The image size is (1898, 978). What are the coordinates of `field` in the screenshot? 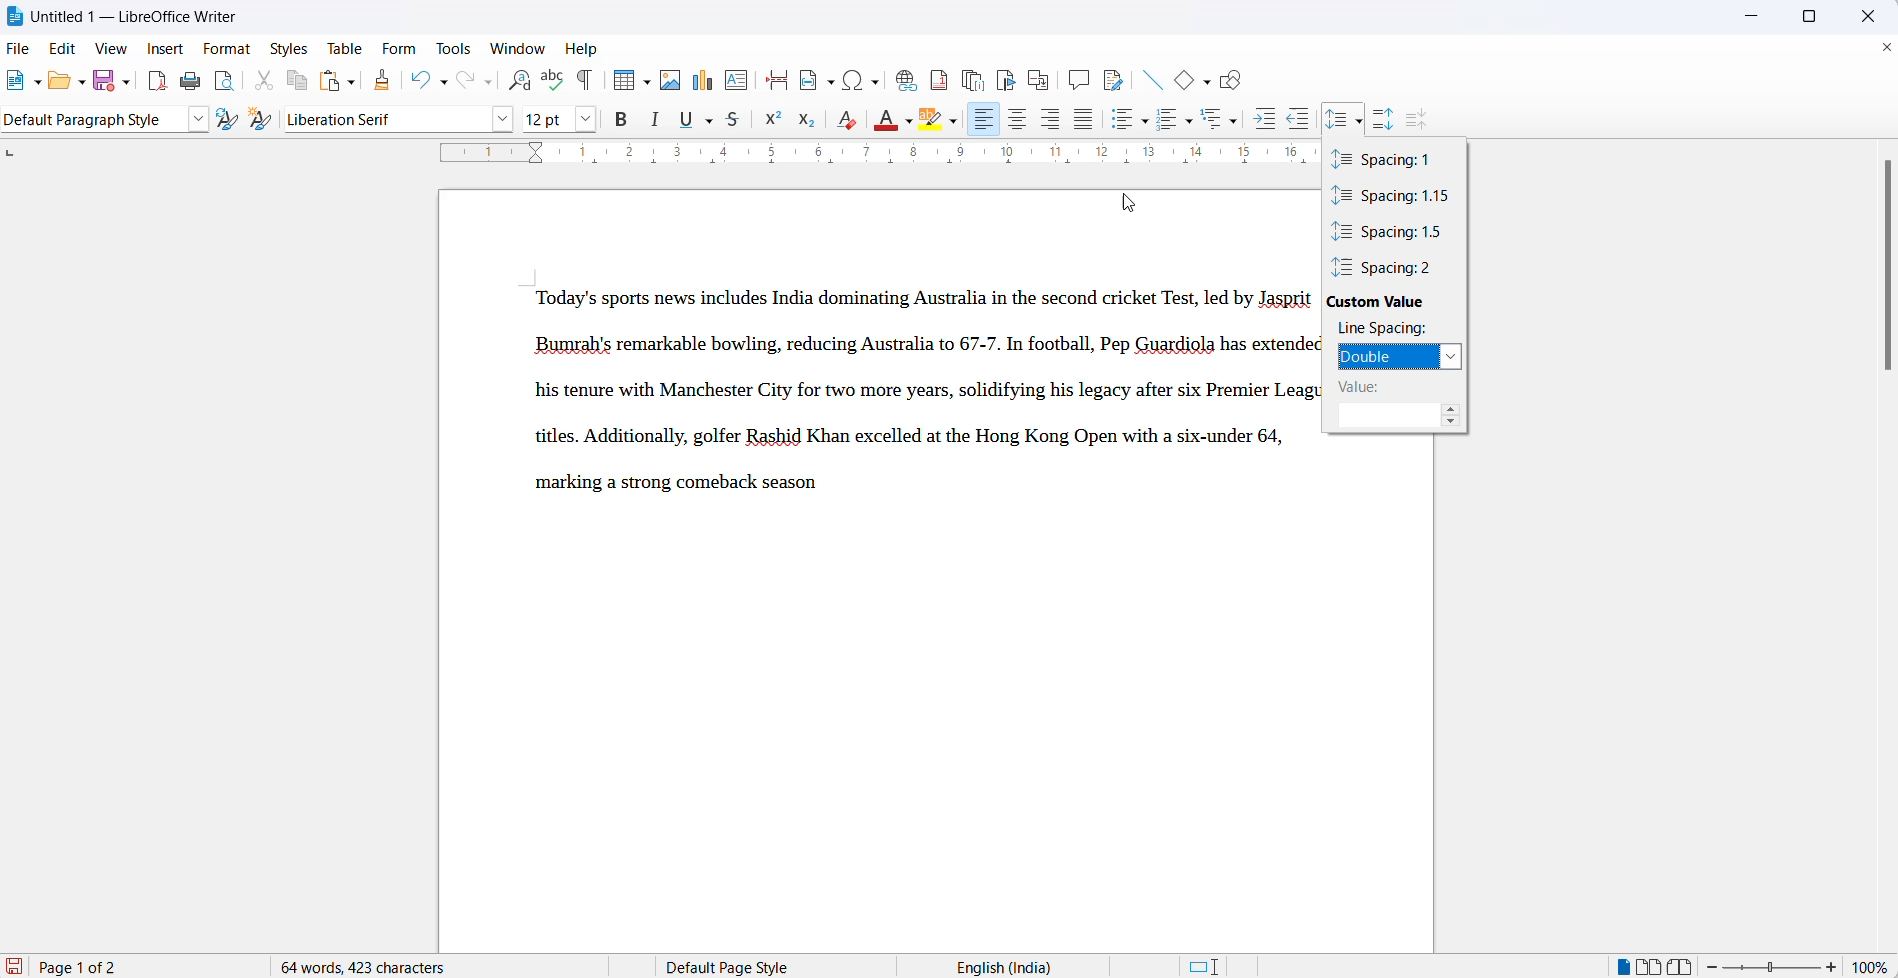 It's located at (816, 81).